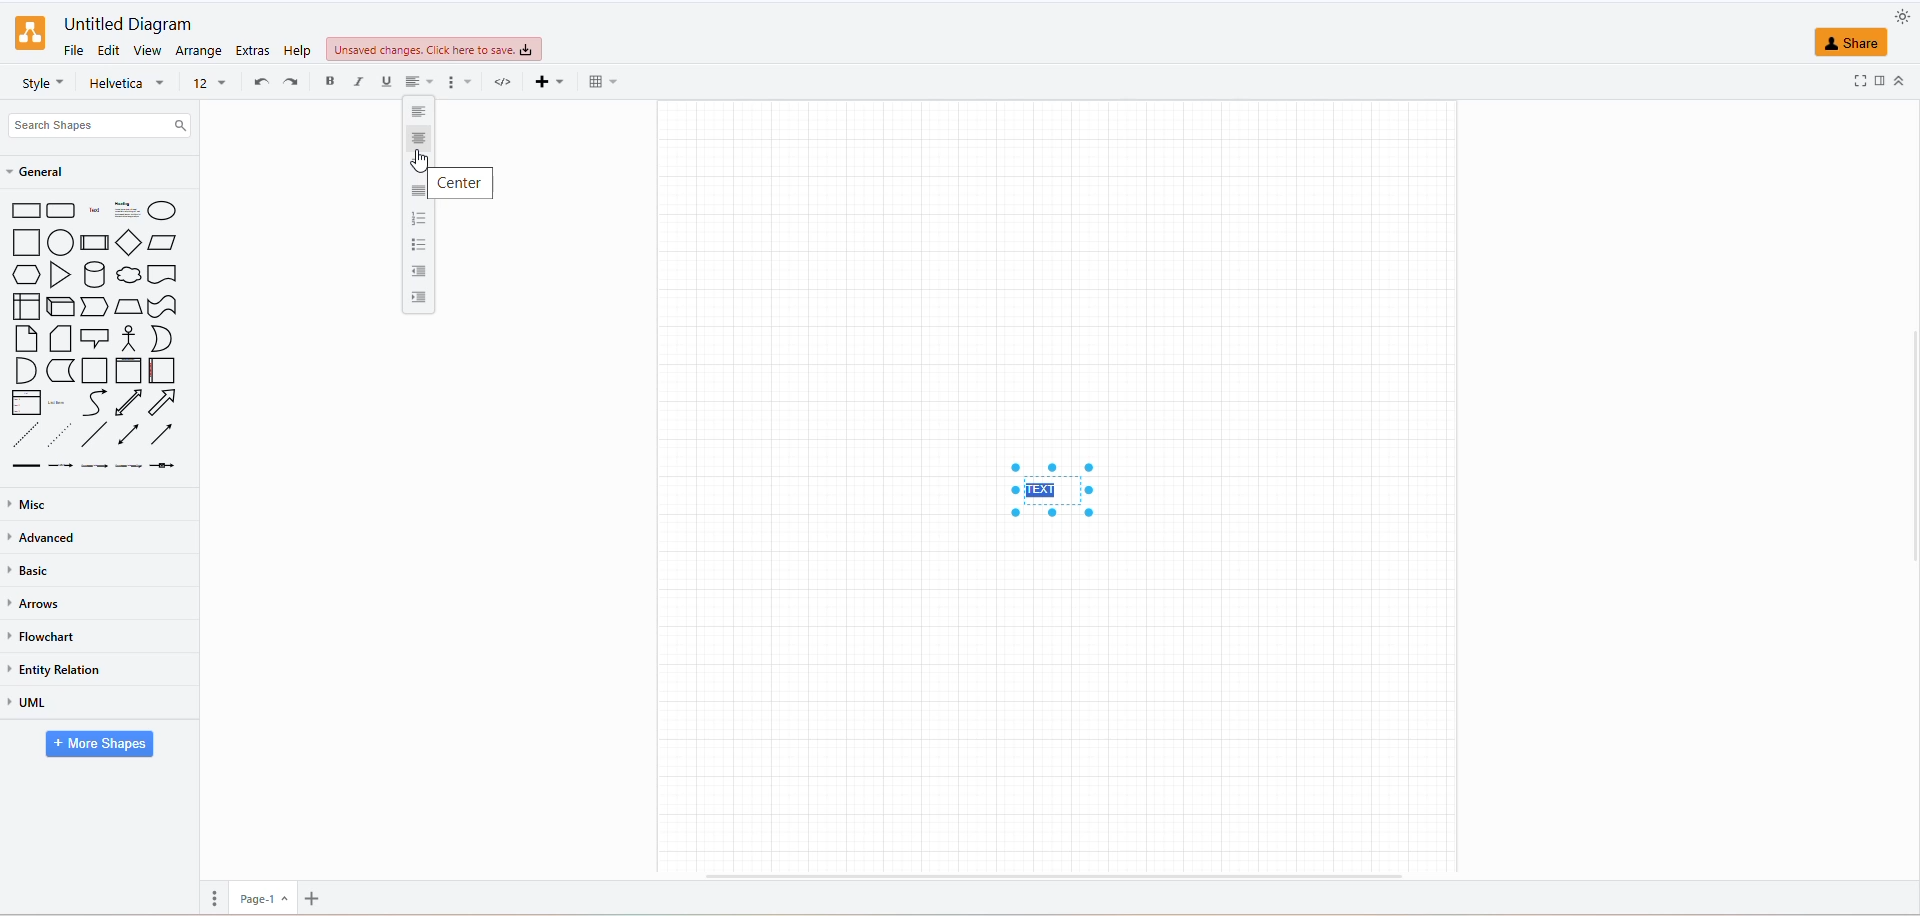  I want to click on font name, so click(130, 82).